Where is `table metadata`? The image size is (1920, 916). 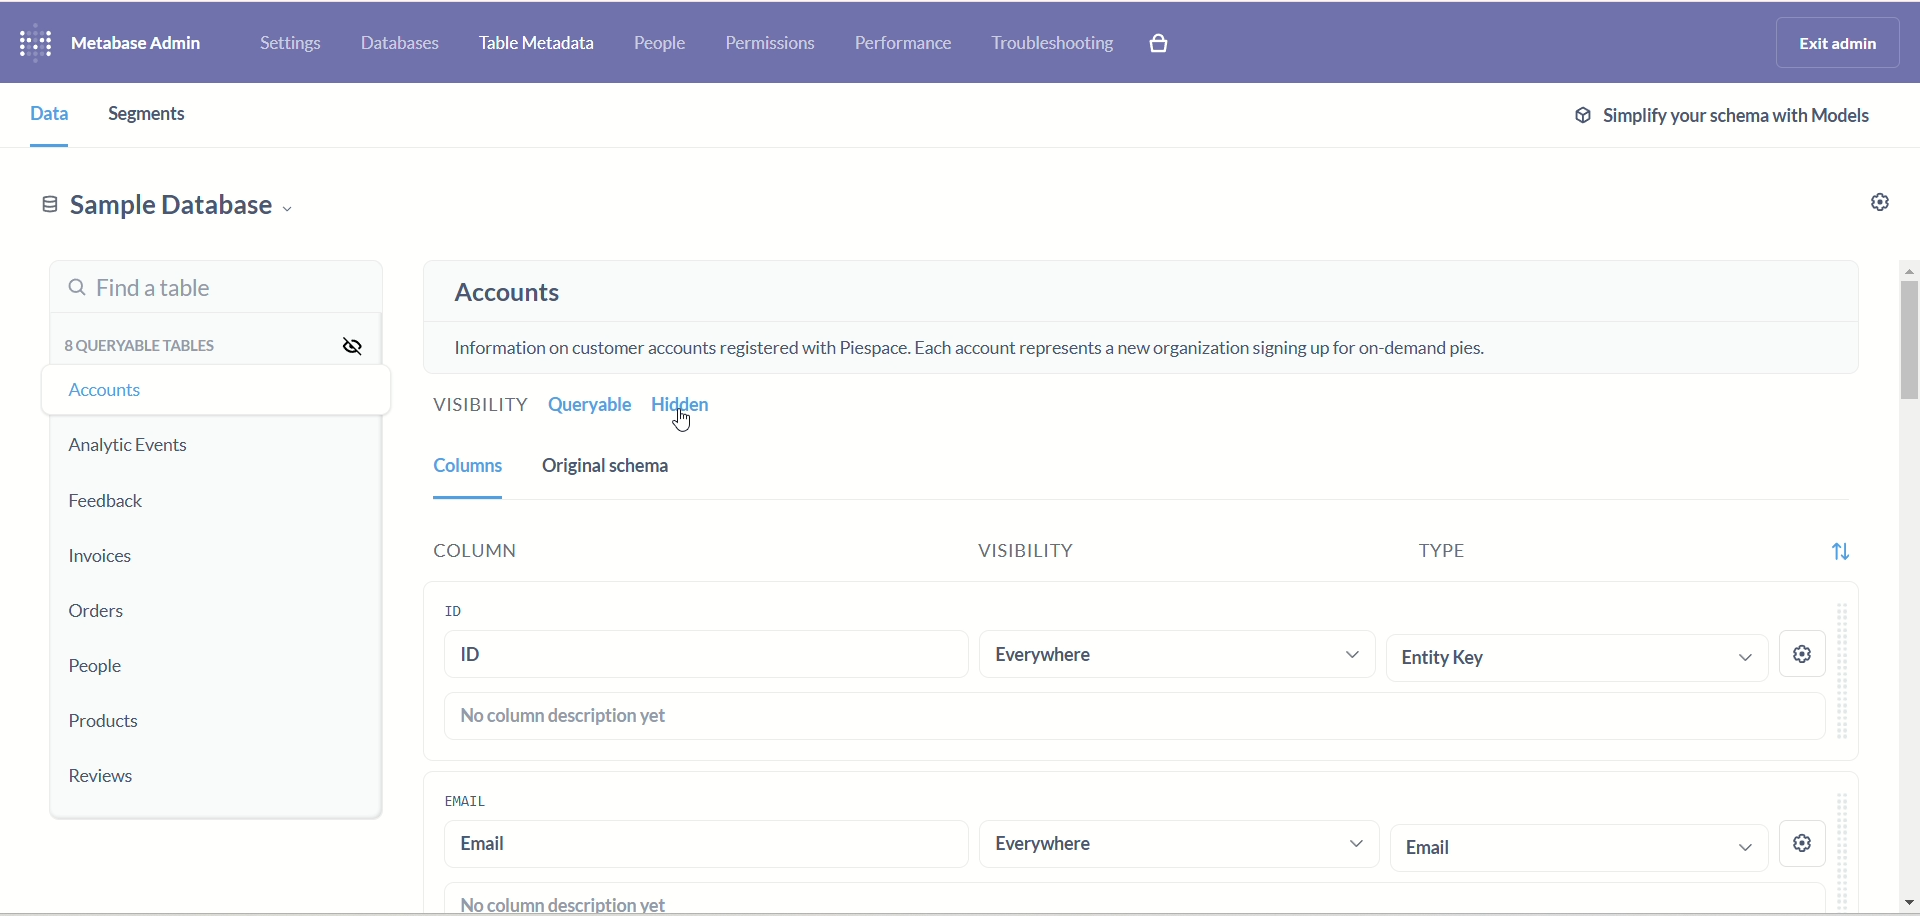
table metadata is located at coordinates (537, 44).